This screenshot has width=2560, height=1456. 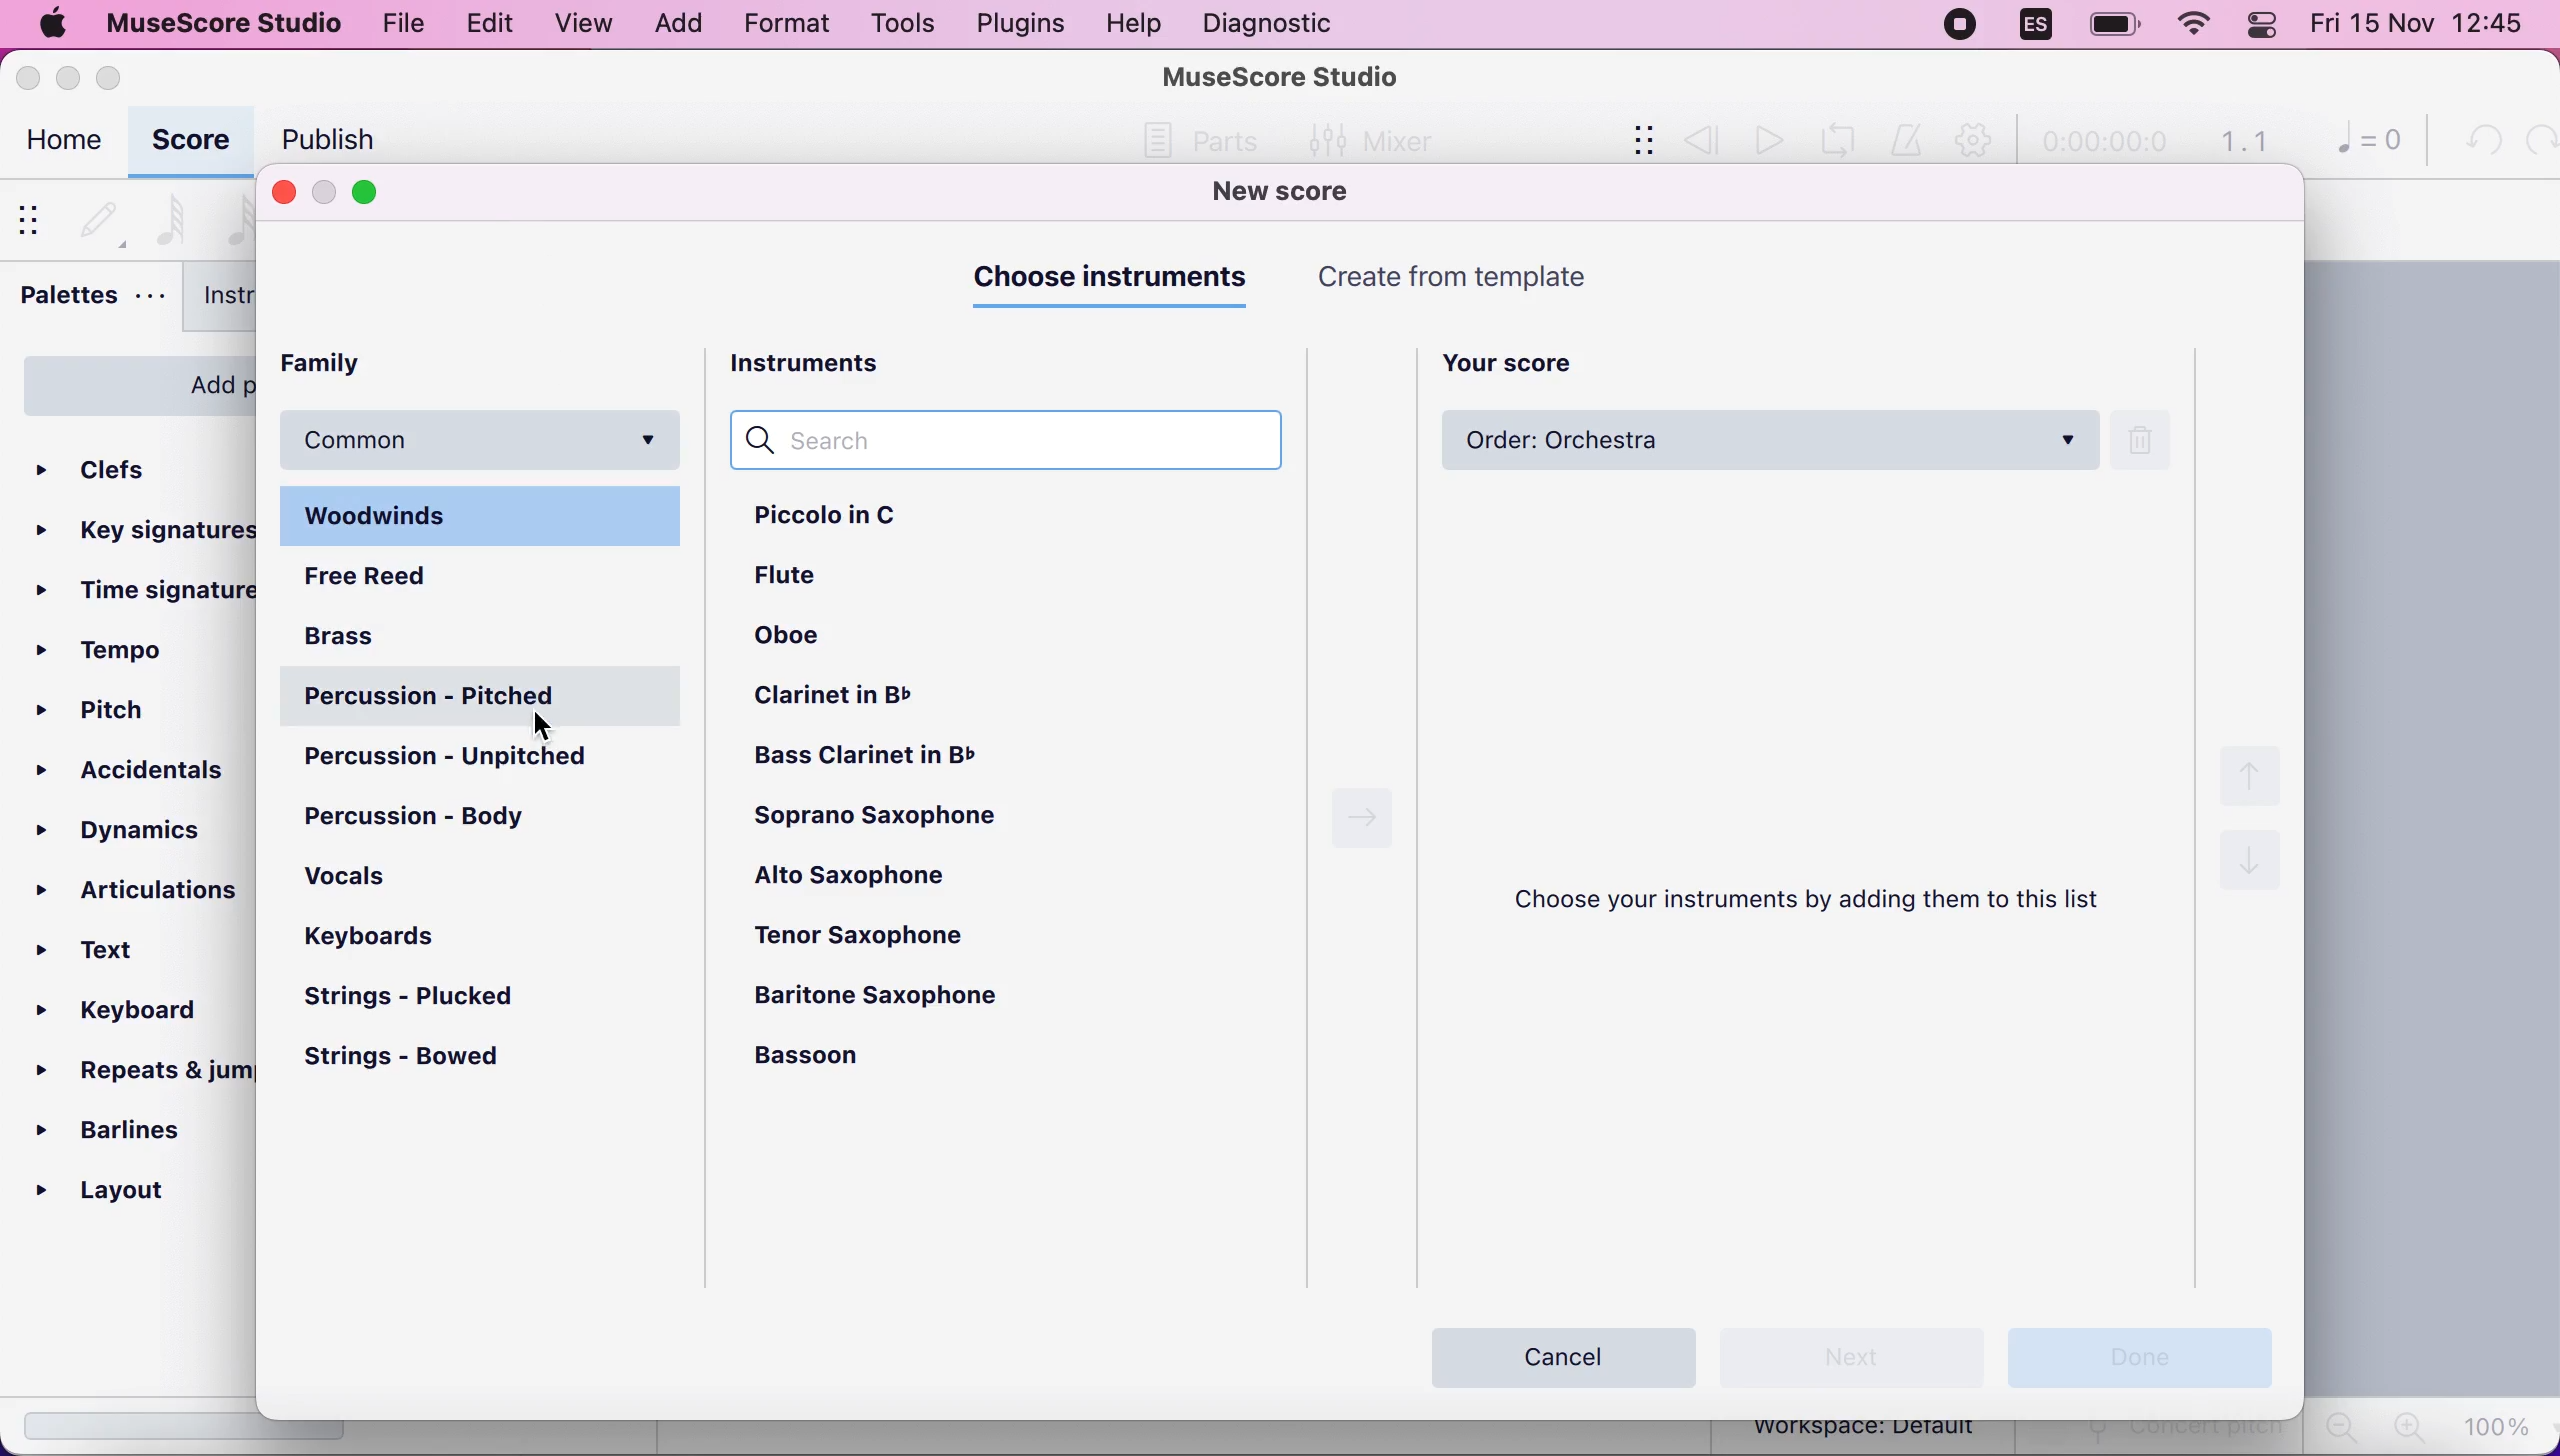 I want to click on maximize, so click(x=118, y=77).